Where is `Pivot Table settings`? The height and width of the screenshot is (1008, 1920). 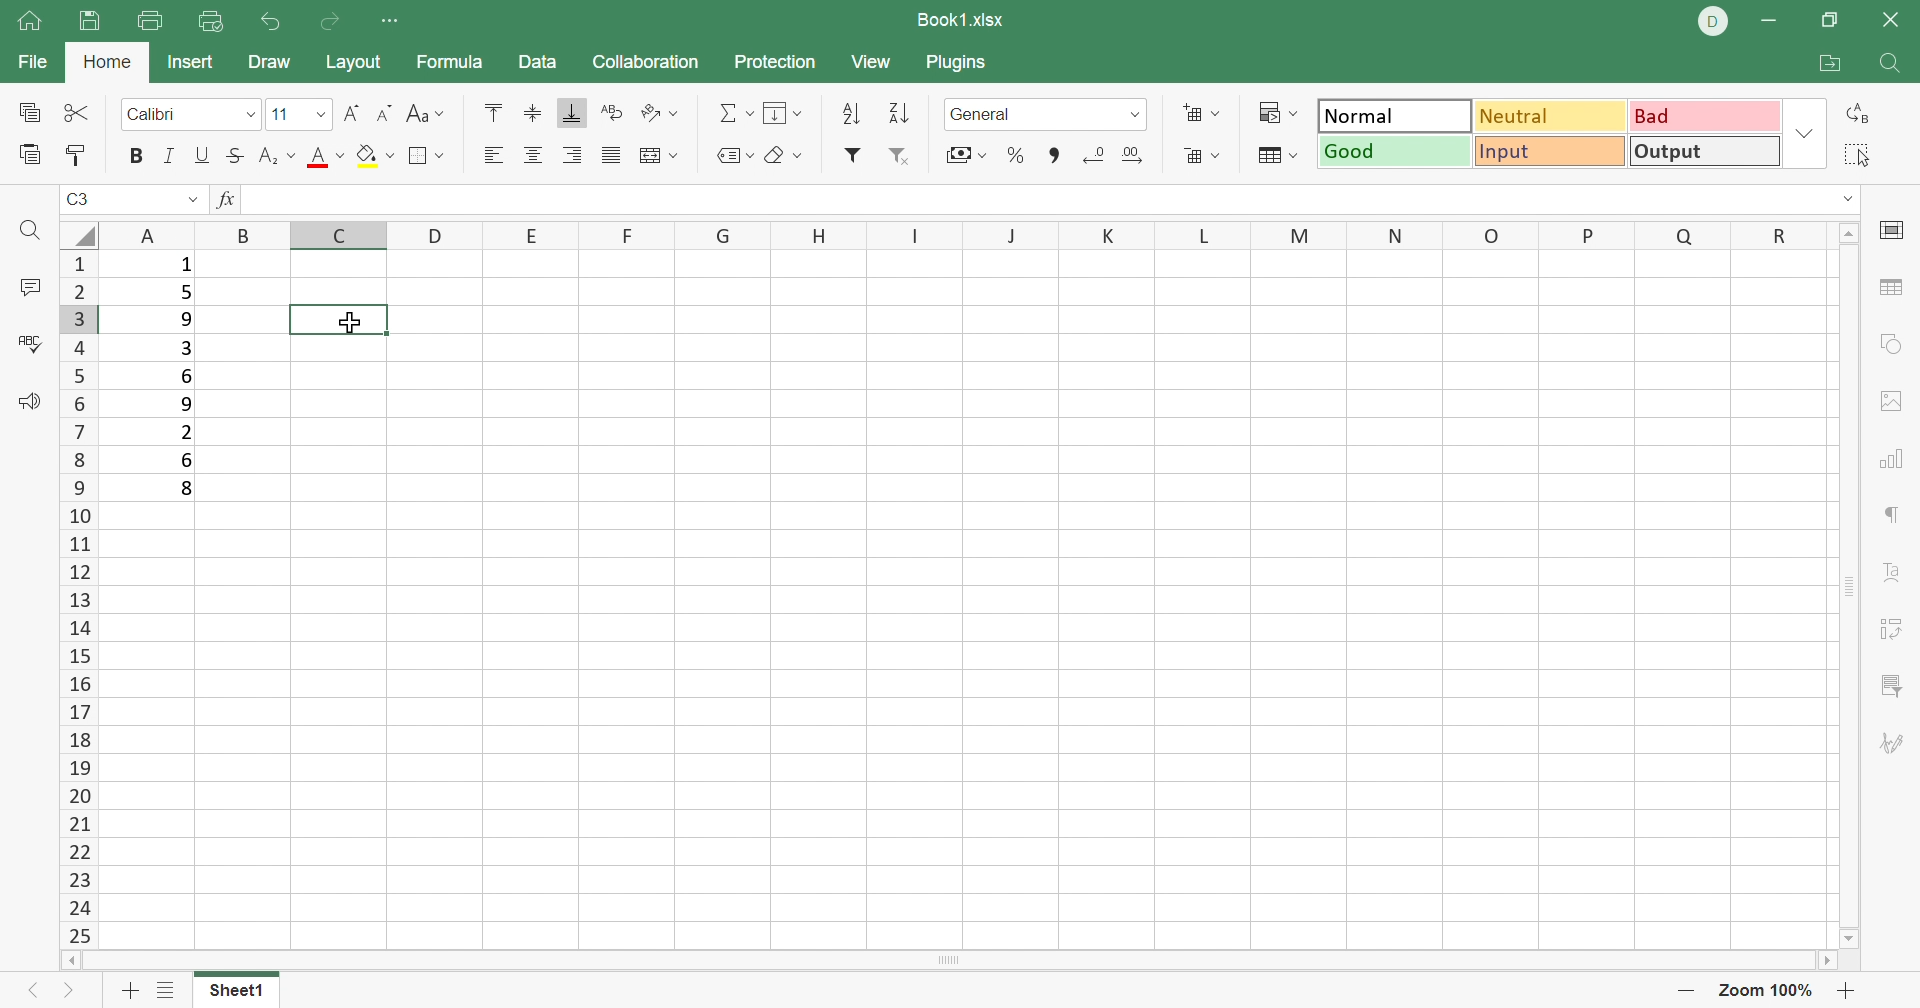 Pivot Table settings is located at coordinates (1897, 631).